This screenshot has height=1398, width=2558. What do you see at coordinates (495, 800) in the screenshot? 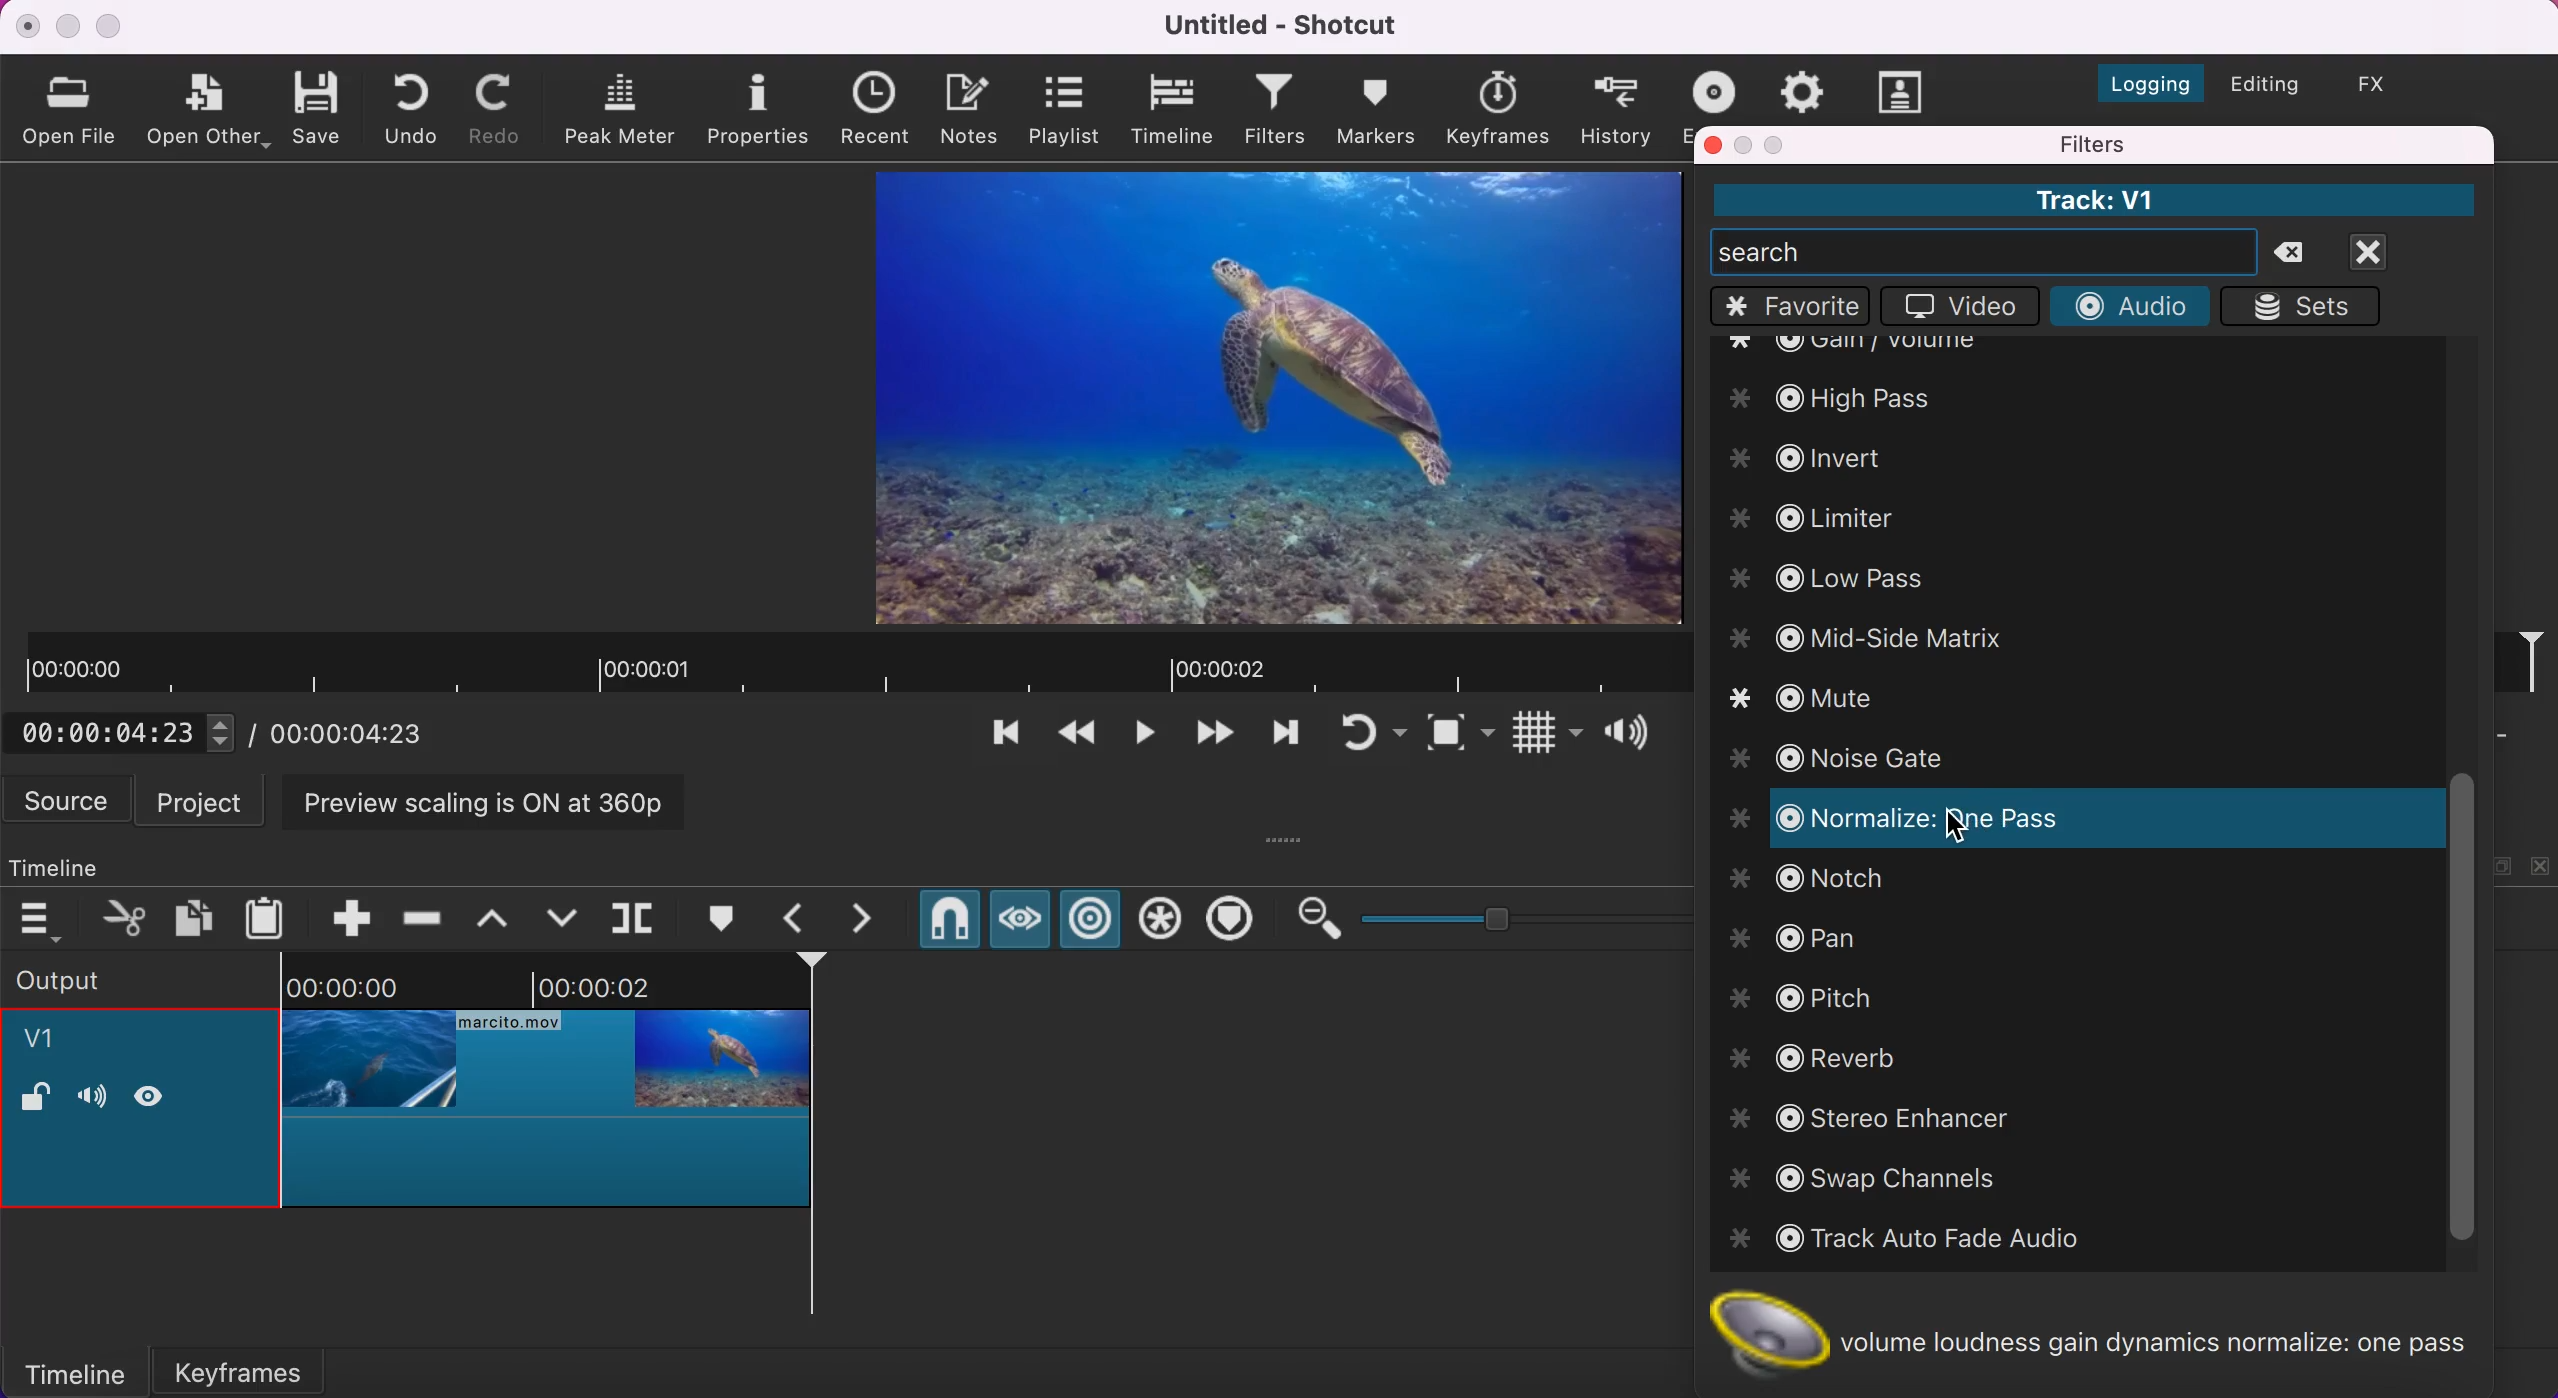
I see `preview scaling is on at 360p` at bounding box center [495, 800].